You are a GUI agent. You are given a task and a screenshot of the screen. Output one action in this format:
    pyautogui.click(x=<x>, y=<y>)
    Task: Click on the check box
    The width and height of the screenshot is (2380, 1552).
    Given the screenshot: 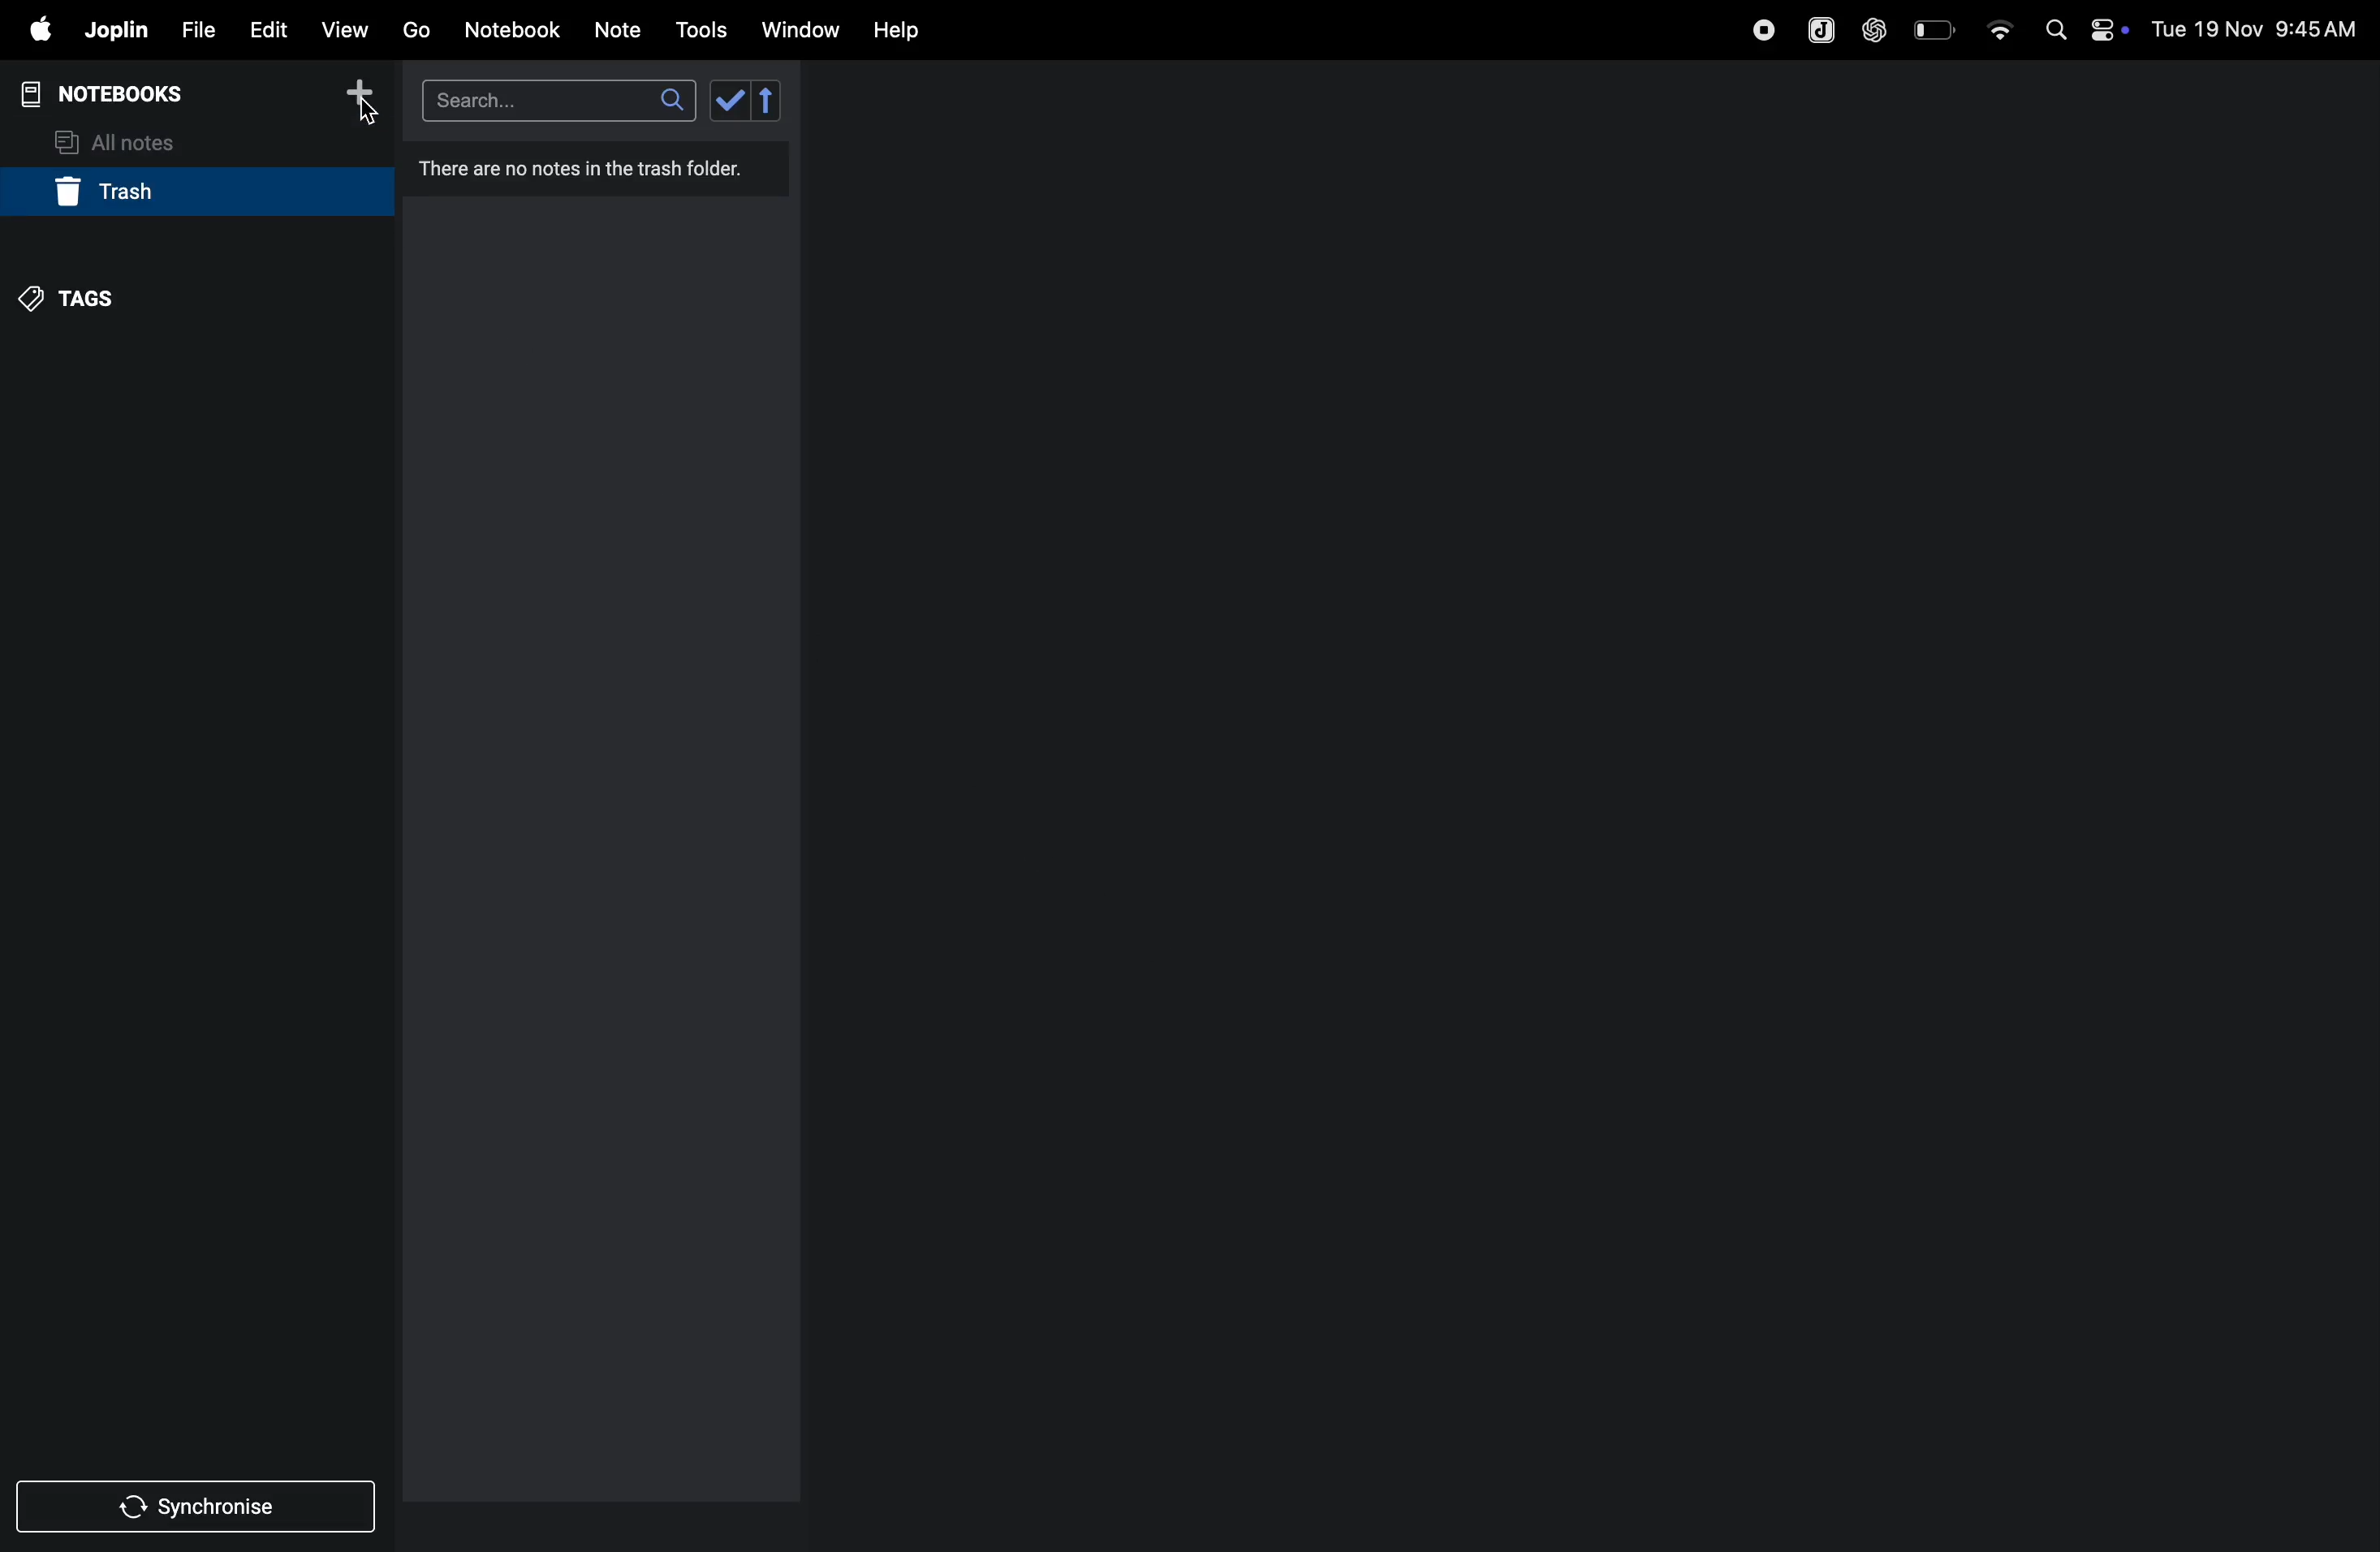 What is the action you would take?
    pyautogui.click(x=749, y=99)
    